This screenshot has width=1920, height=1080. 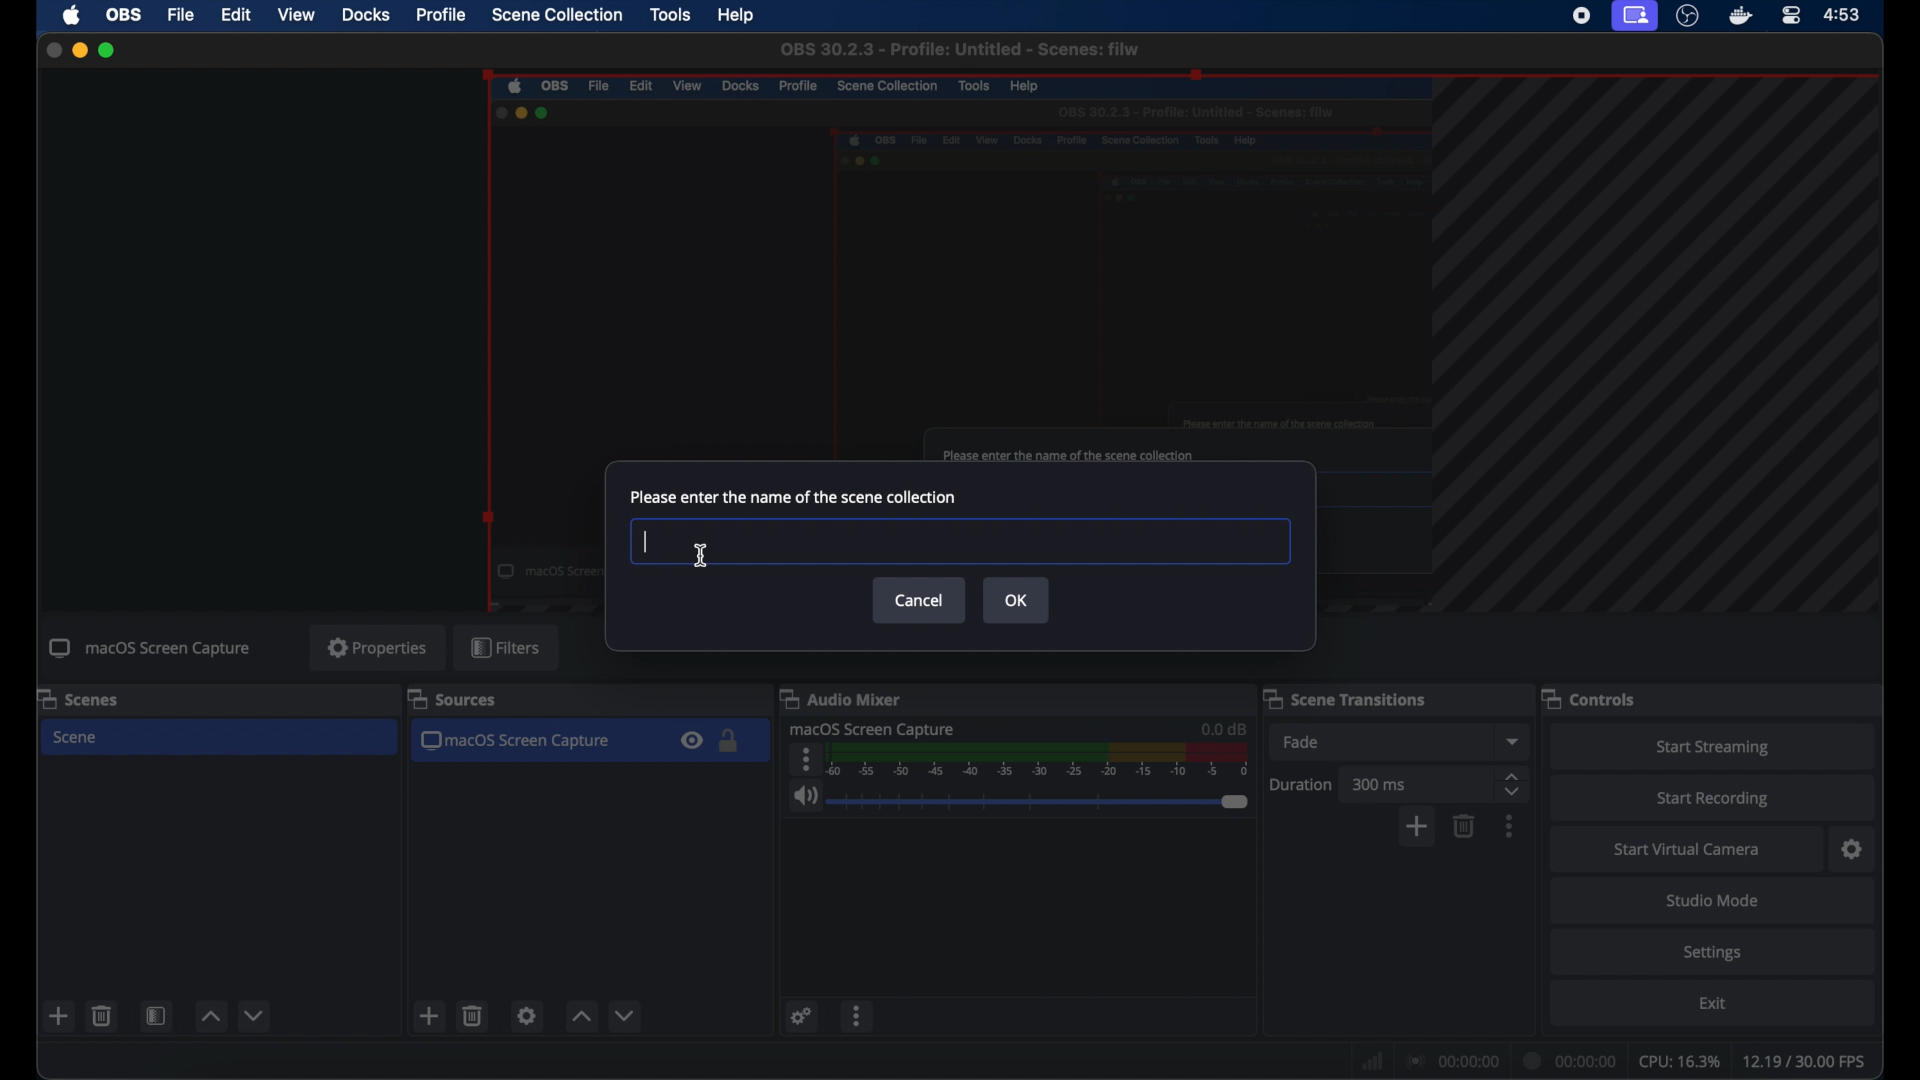 I want to click on obs, so click(x=124, y=15).